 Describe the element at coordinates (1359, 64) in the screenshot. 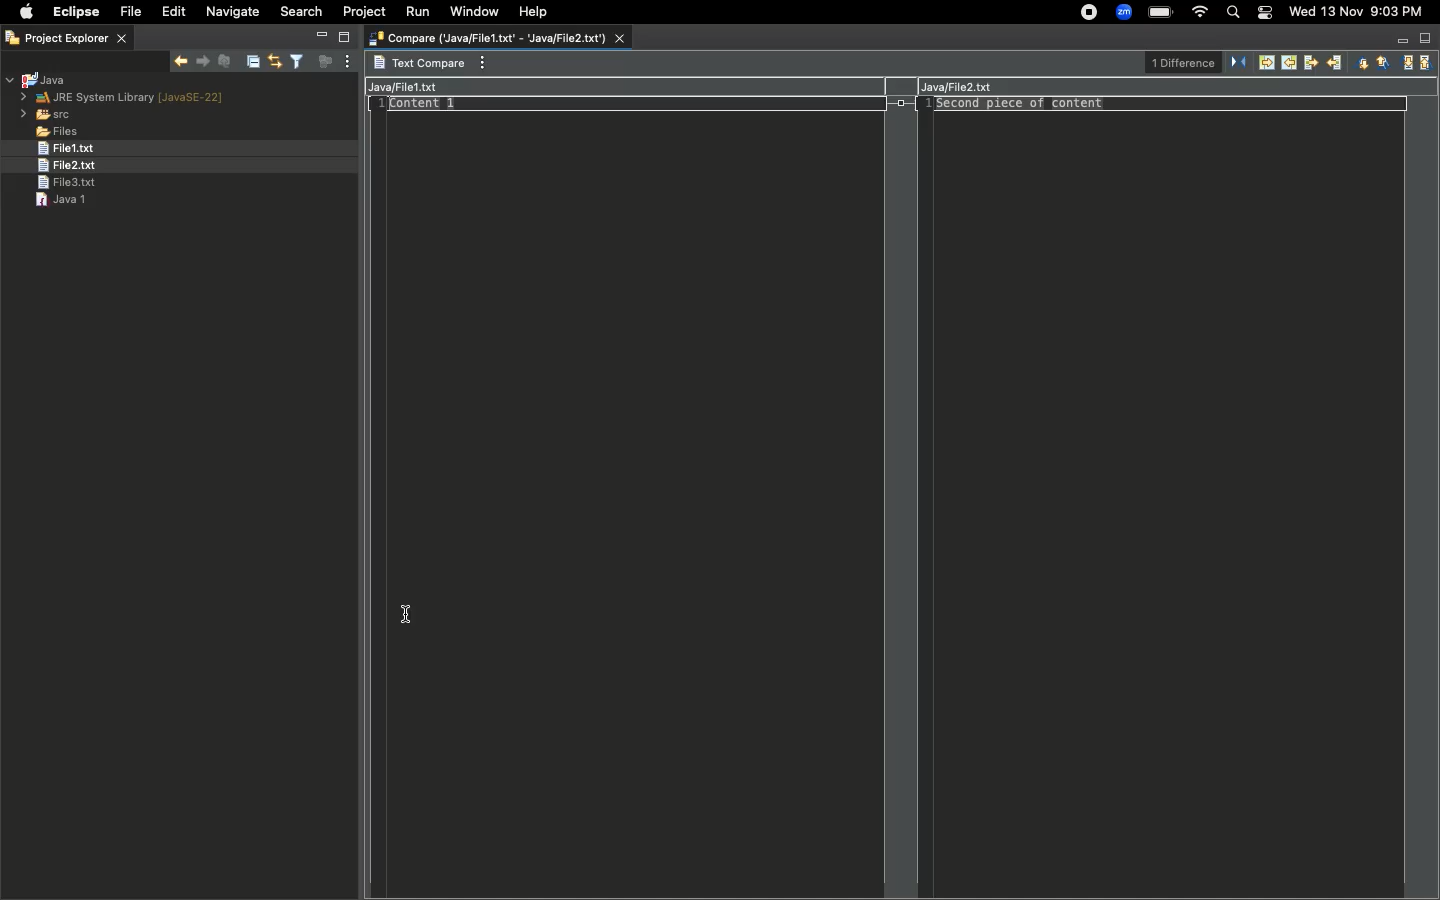

I see `Next difference` at that location.